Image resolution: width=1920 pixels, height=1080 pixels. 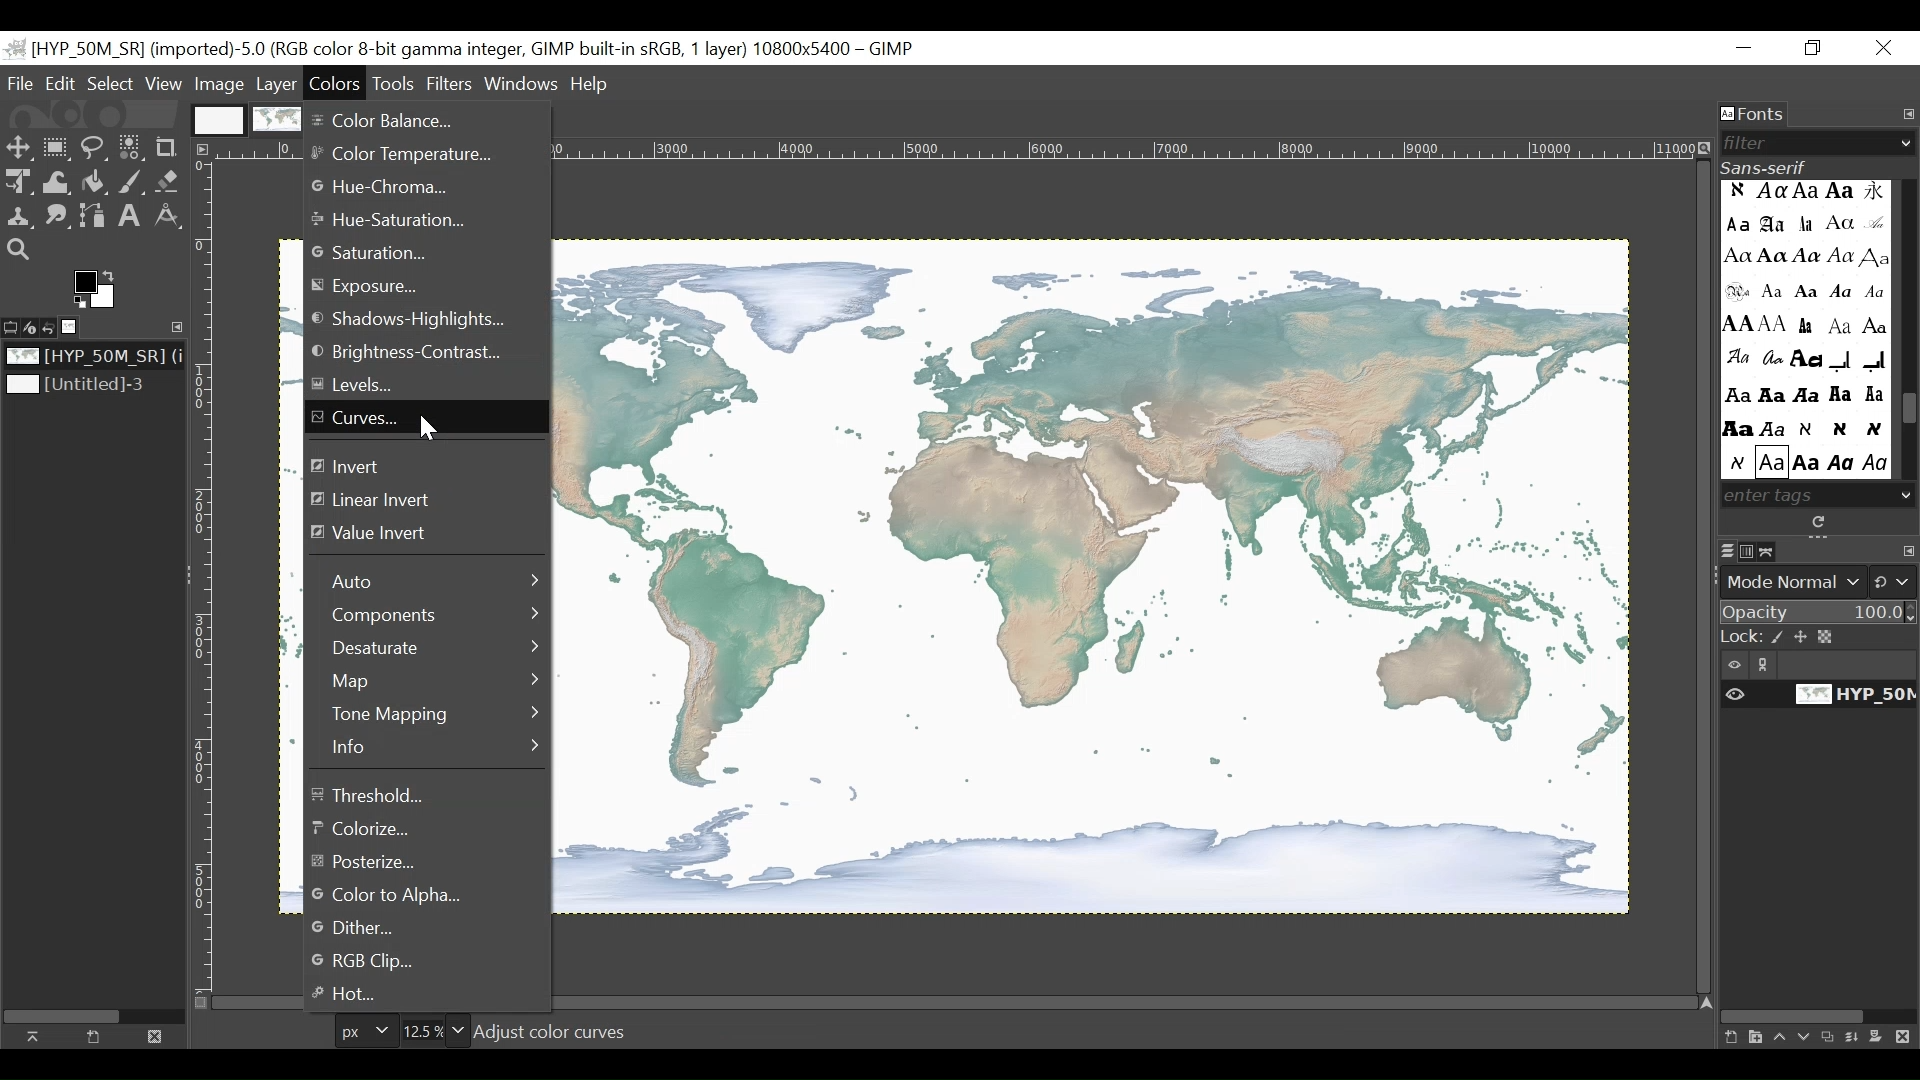 I want to click on Value Invert, so click(x=425, y=534).